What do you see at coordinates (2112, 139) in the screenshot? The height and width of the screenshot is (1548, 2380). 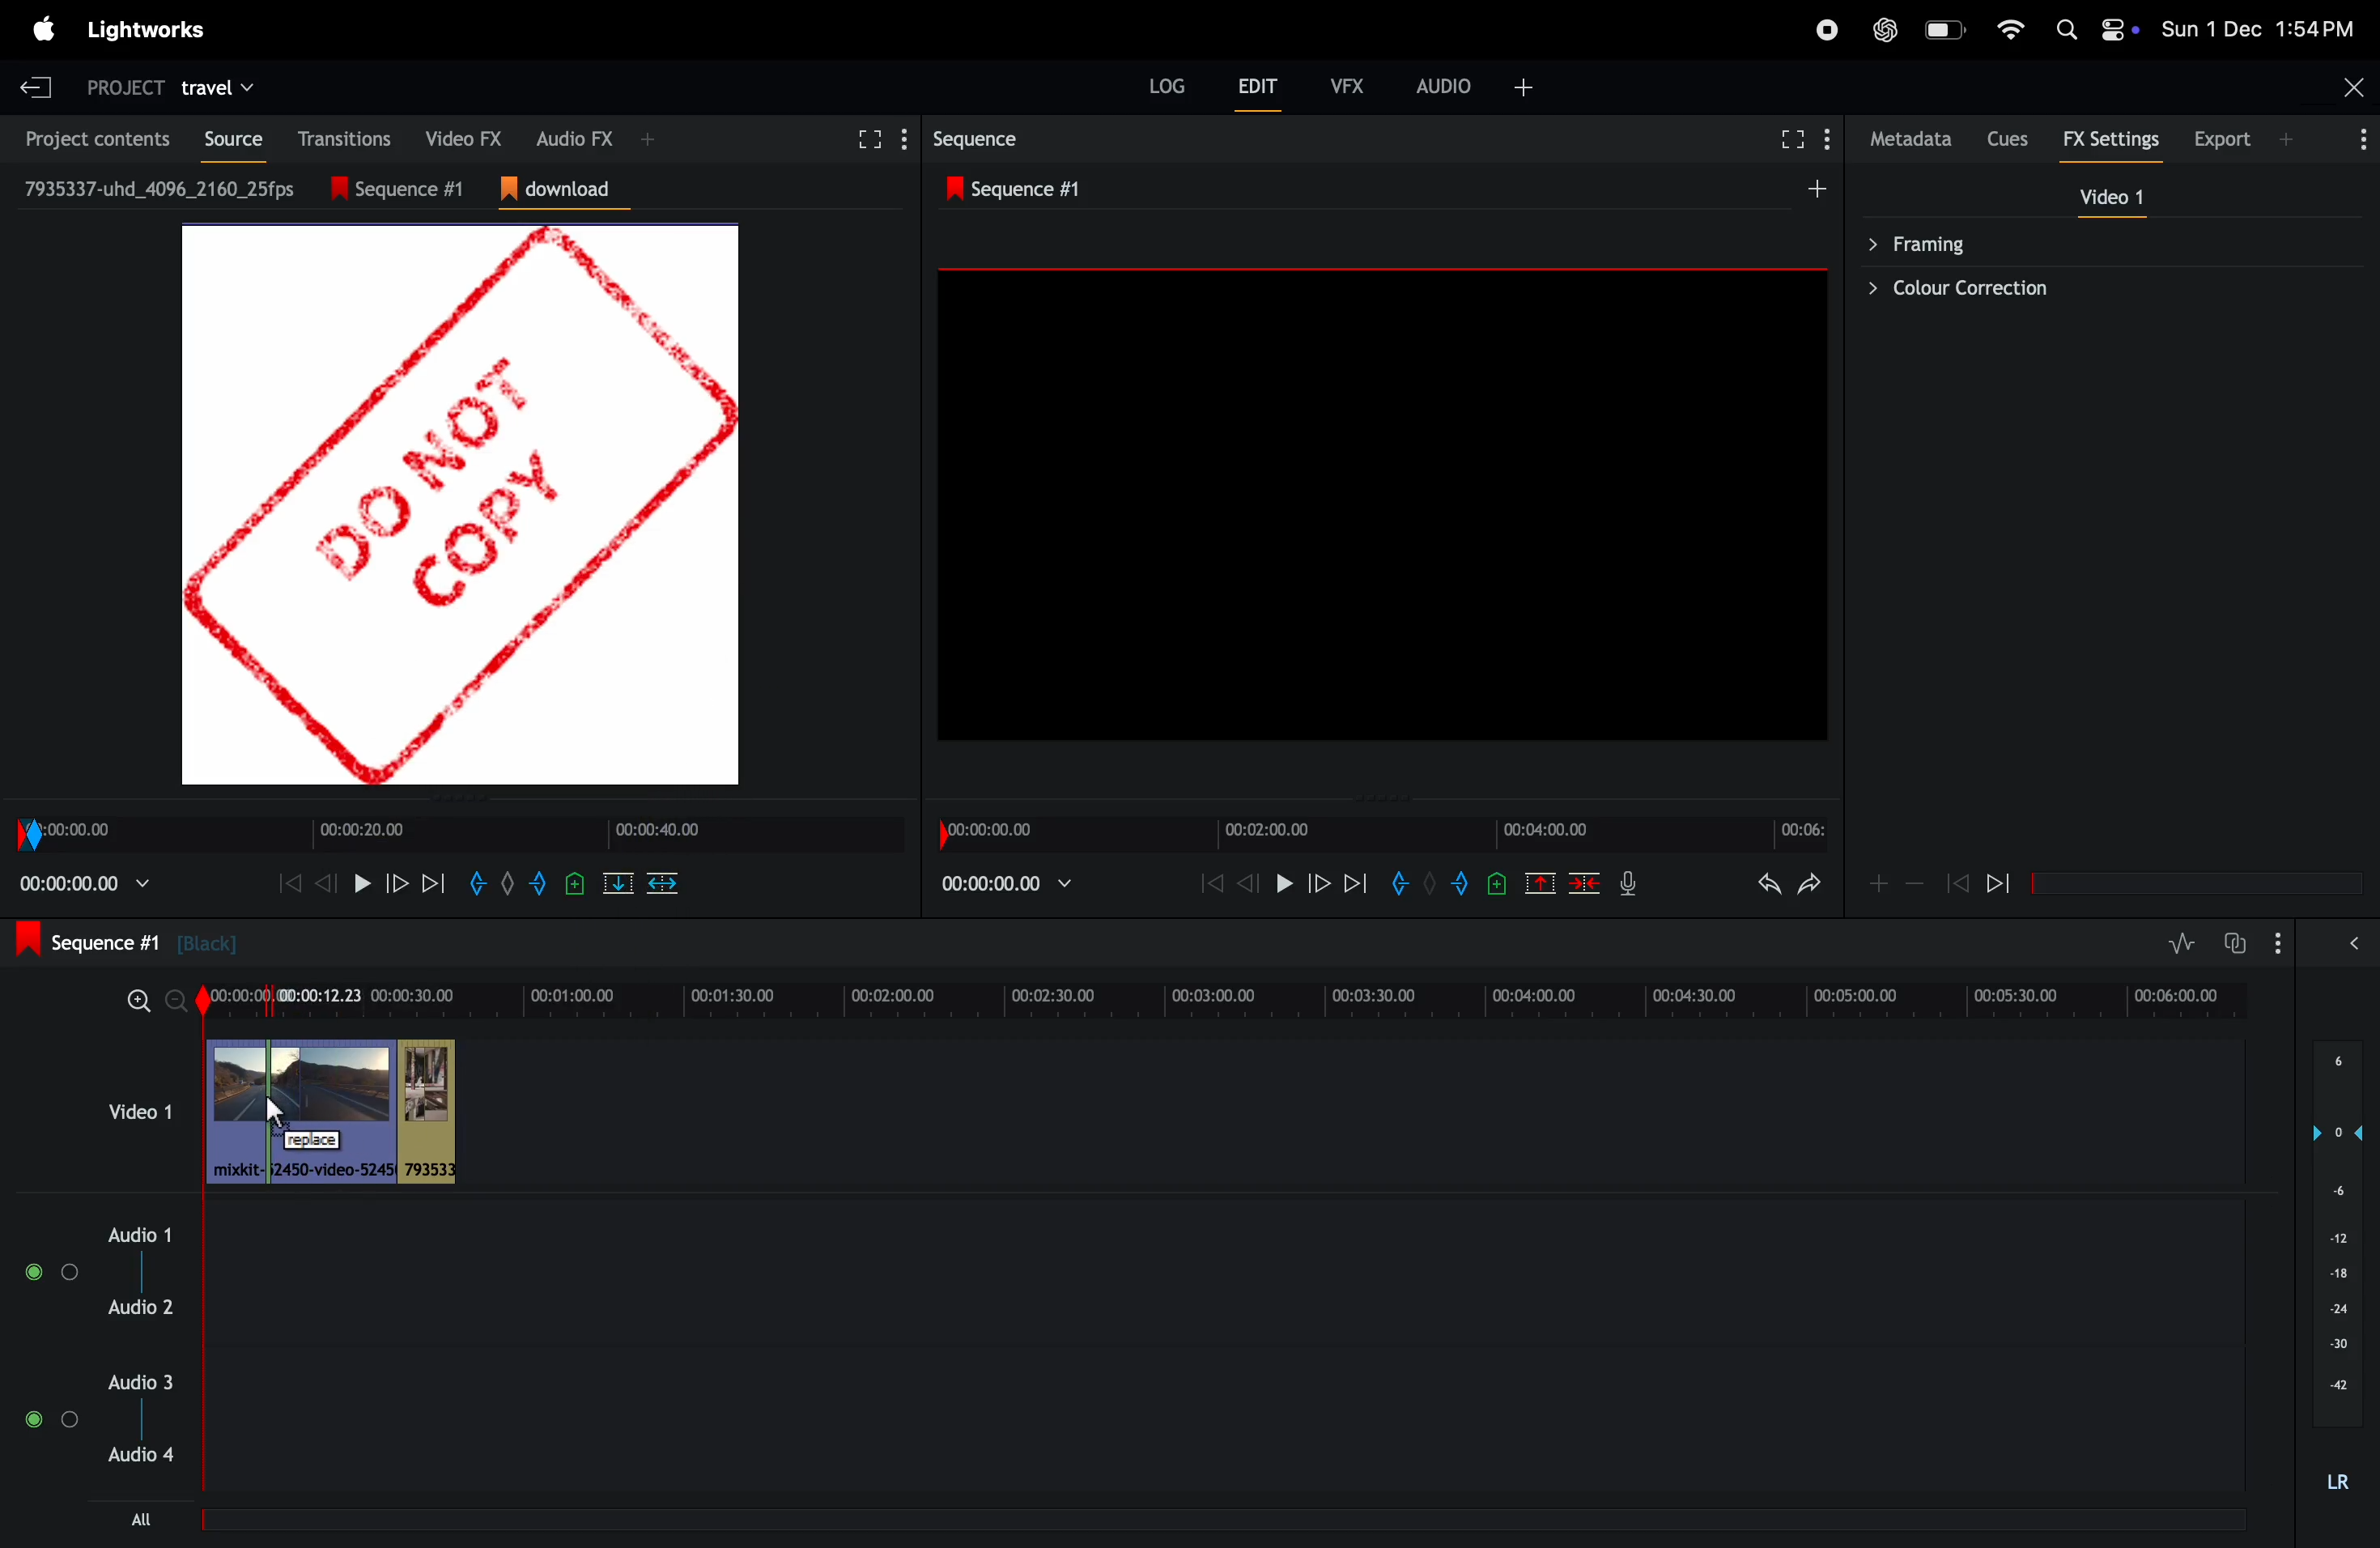 I see `Fx setting` at bounding box center [2112, 139].